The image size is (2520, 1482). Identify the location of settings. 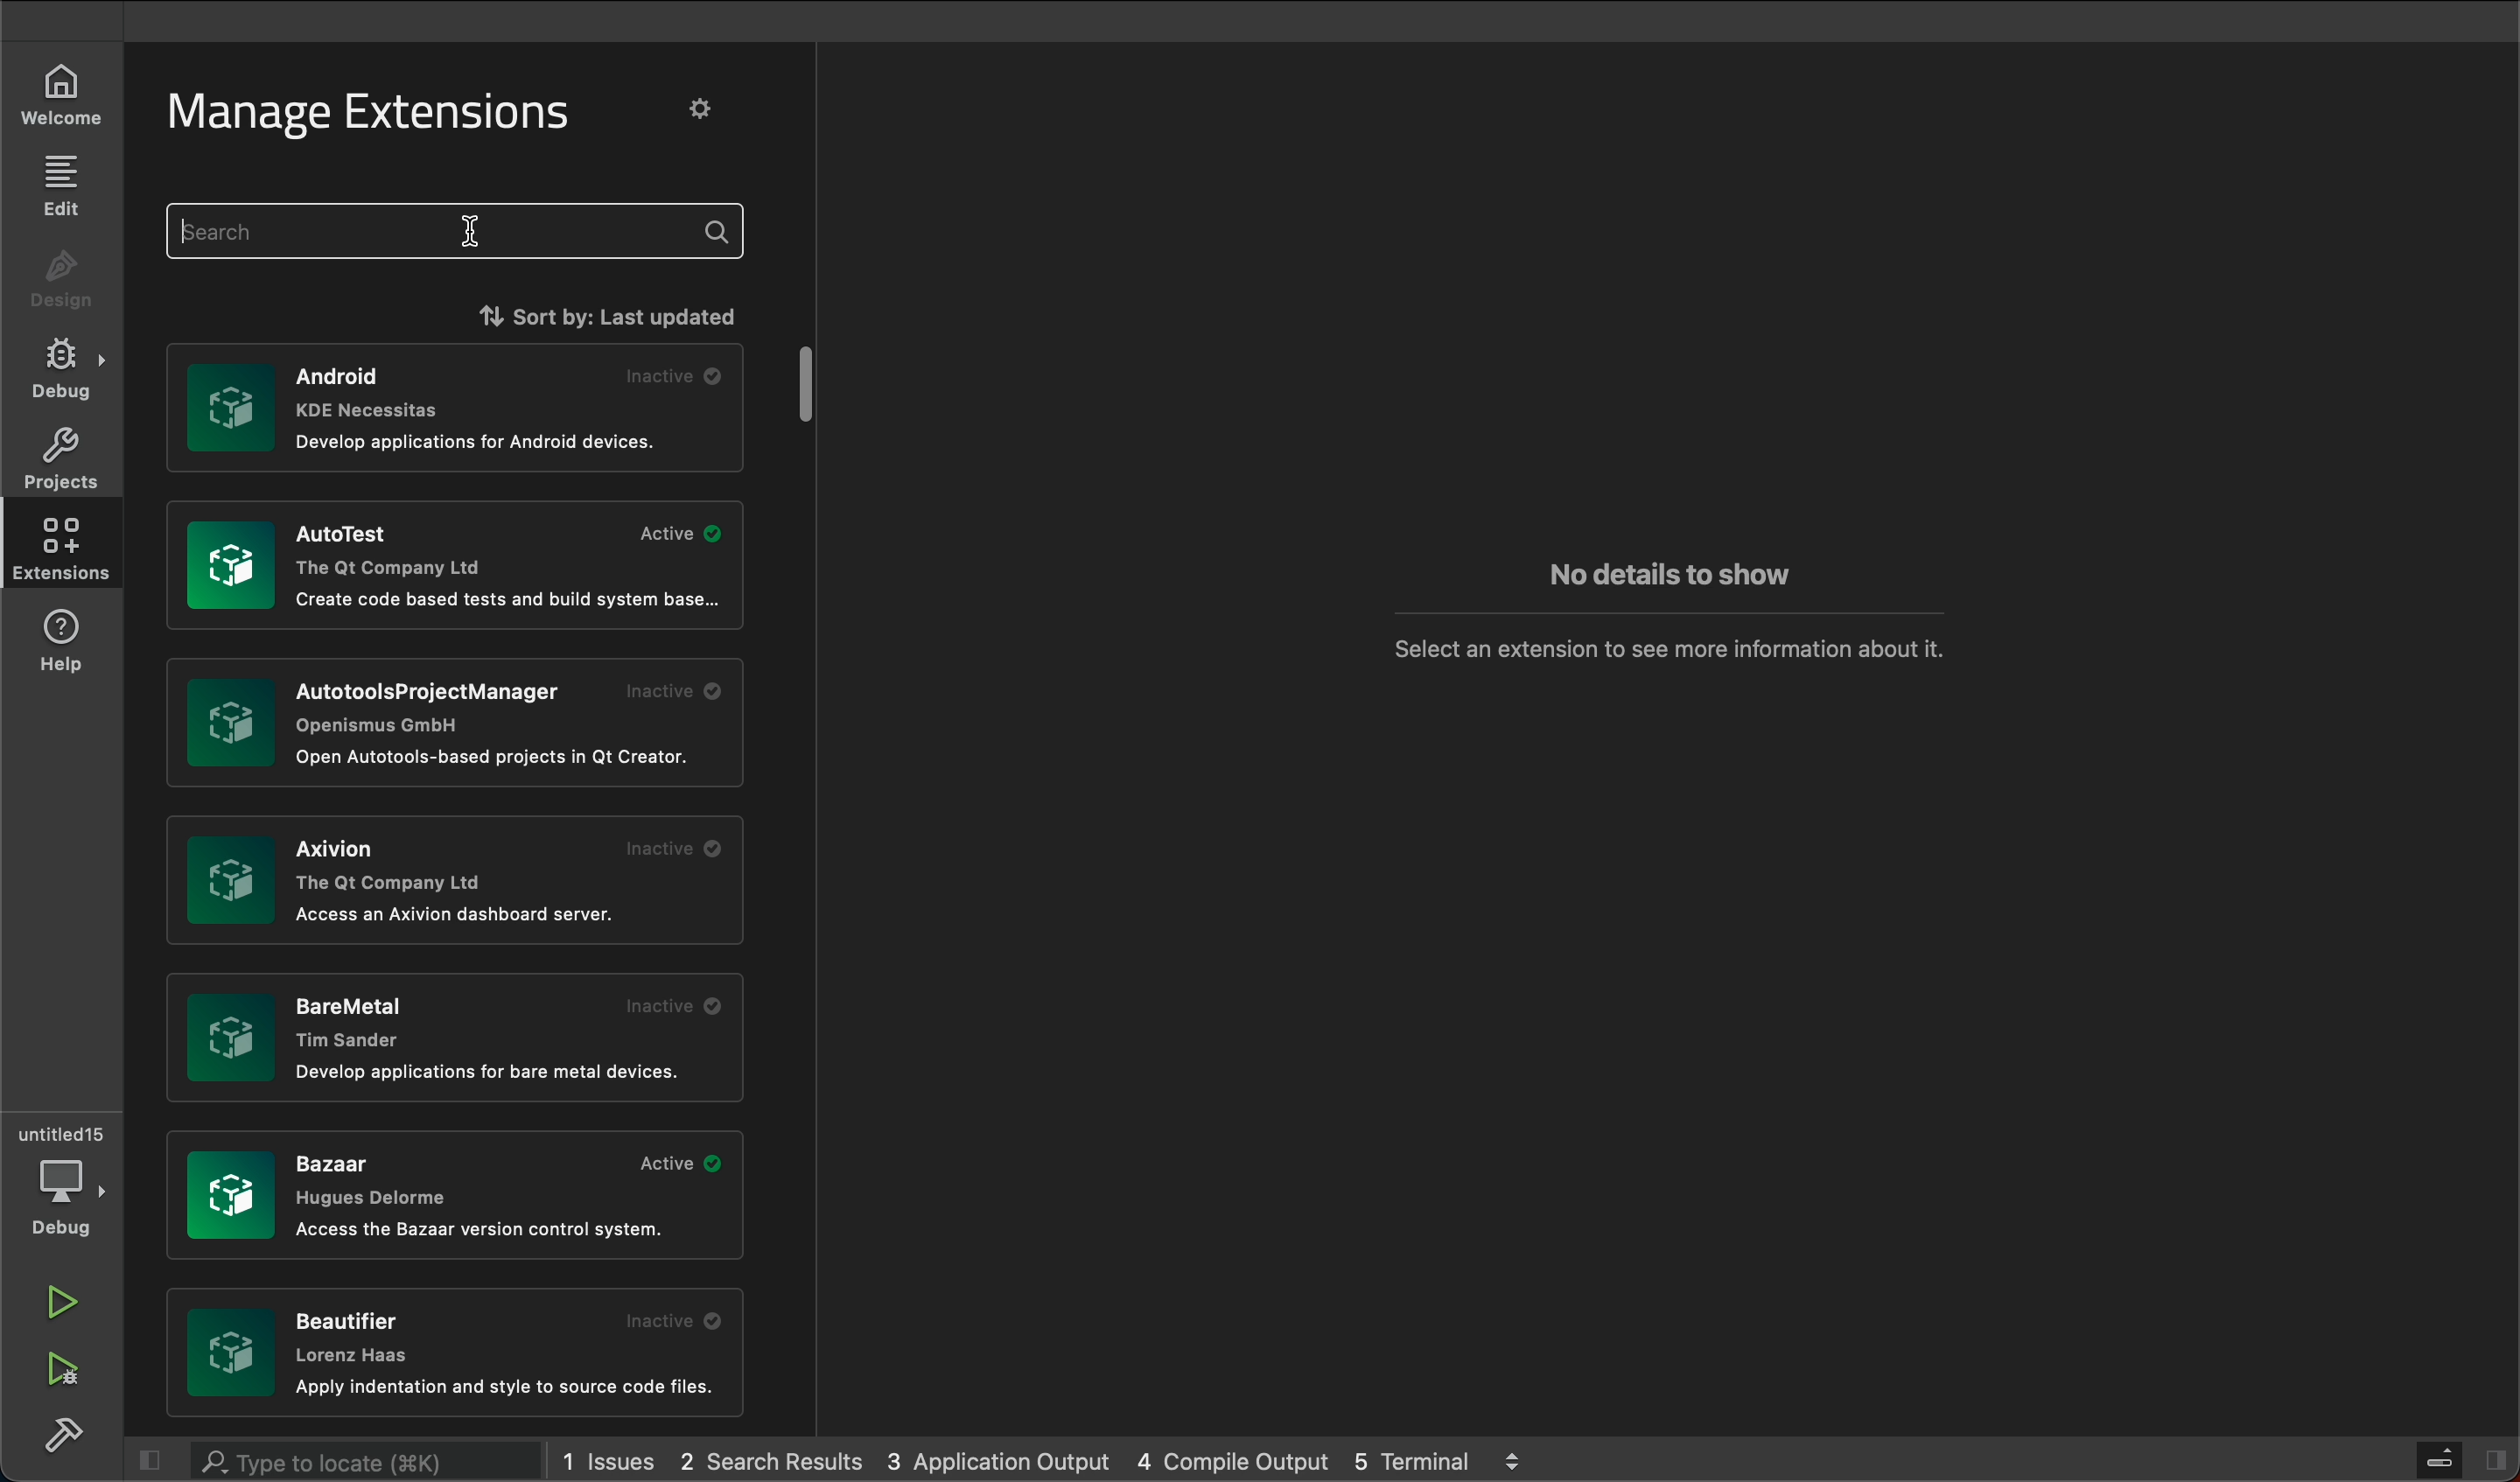
(703, 108).